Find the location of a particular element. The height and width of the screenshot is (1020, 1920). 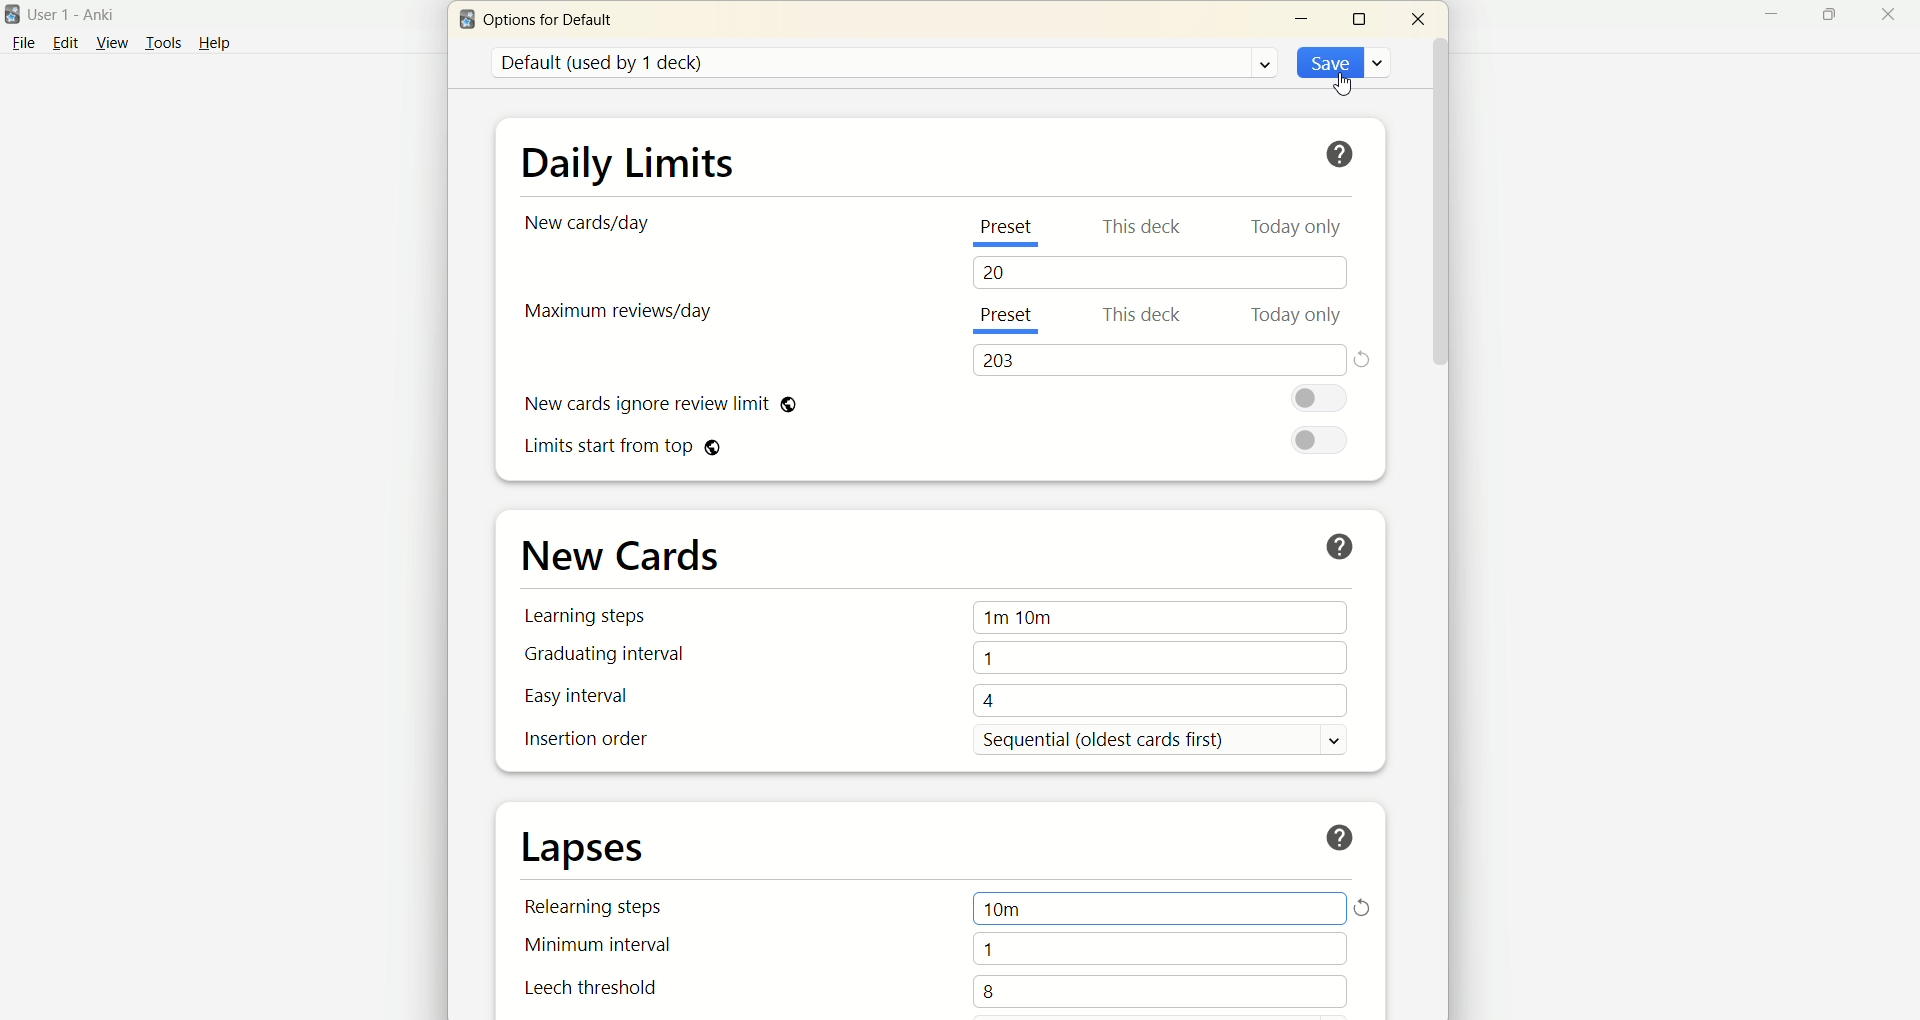

toggle button is located at coordinates (1323, 400).